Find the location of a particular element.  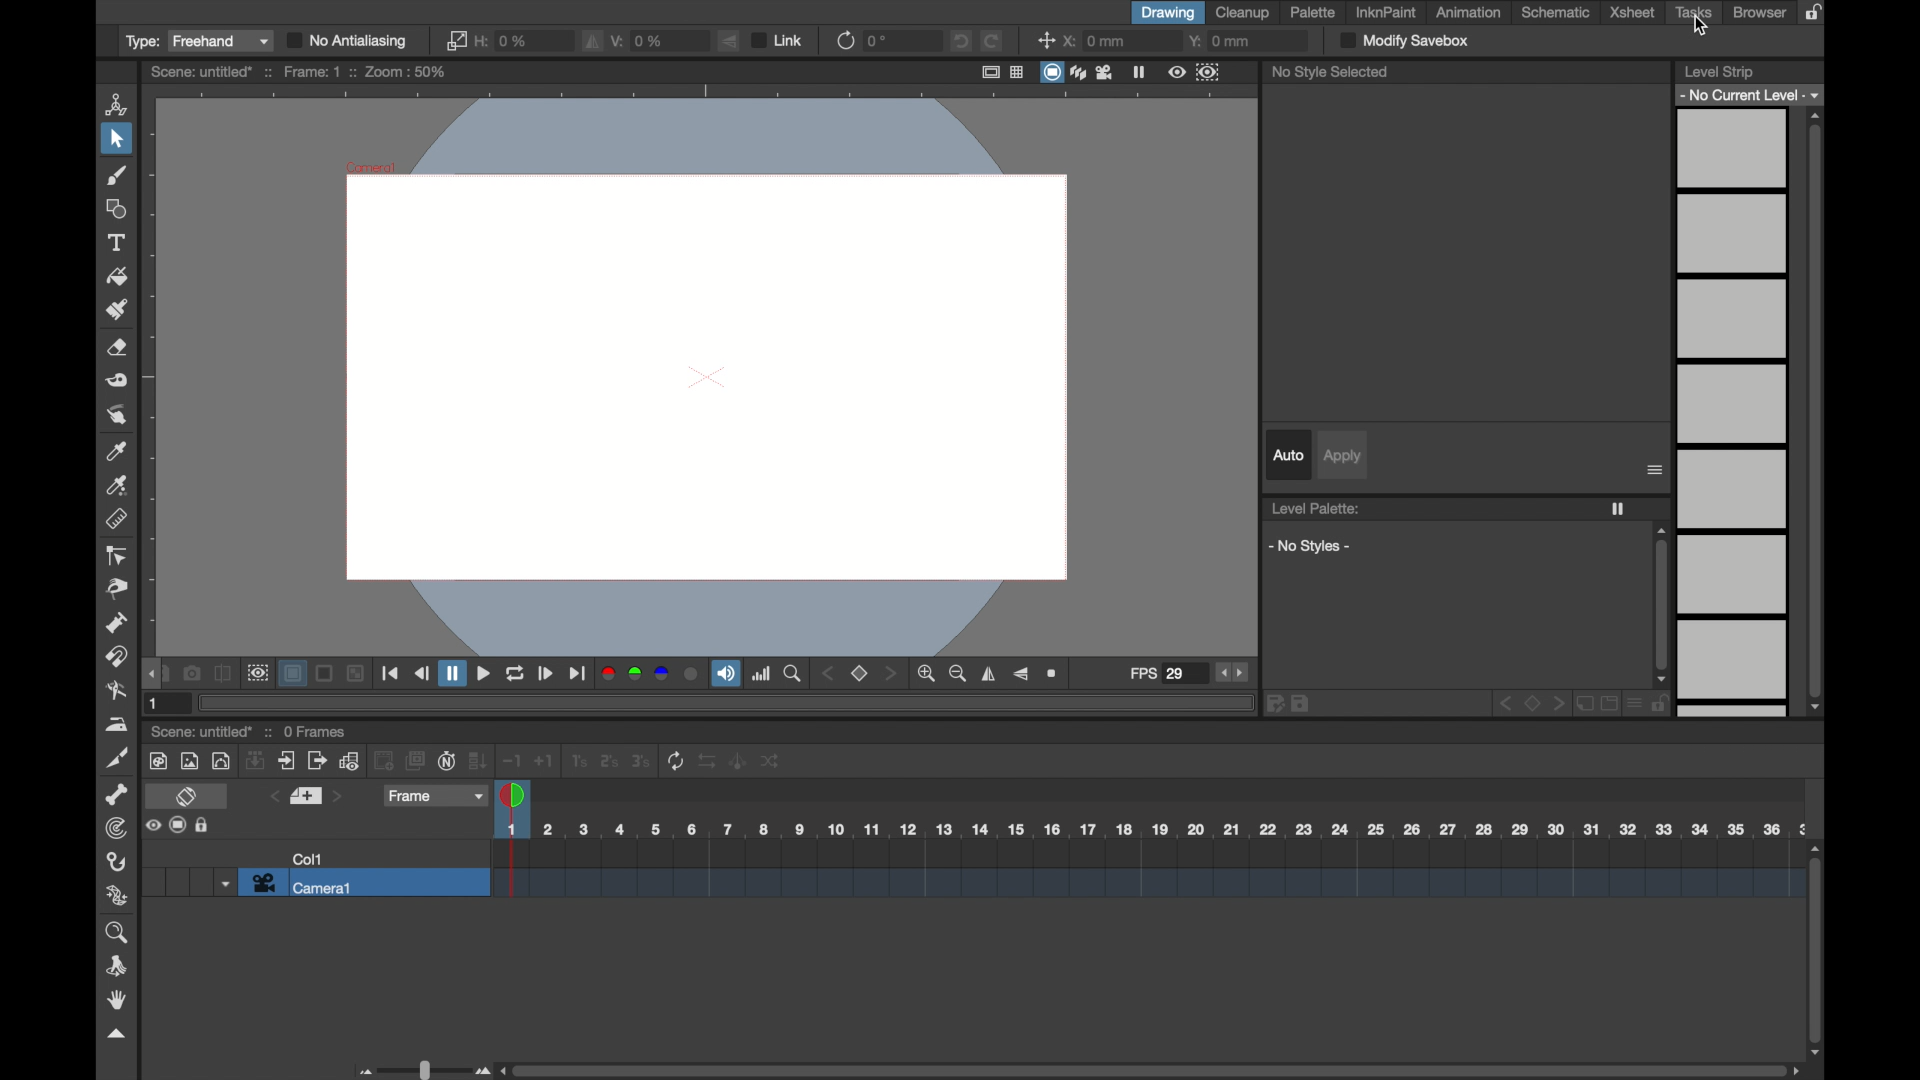

scene scale is located at coordinates (1148, 830).